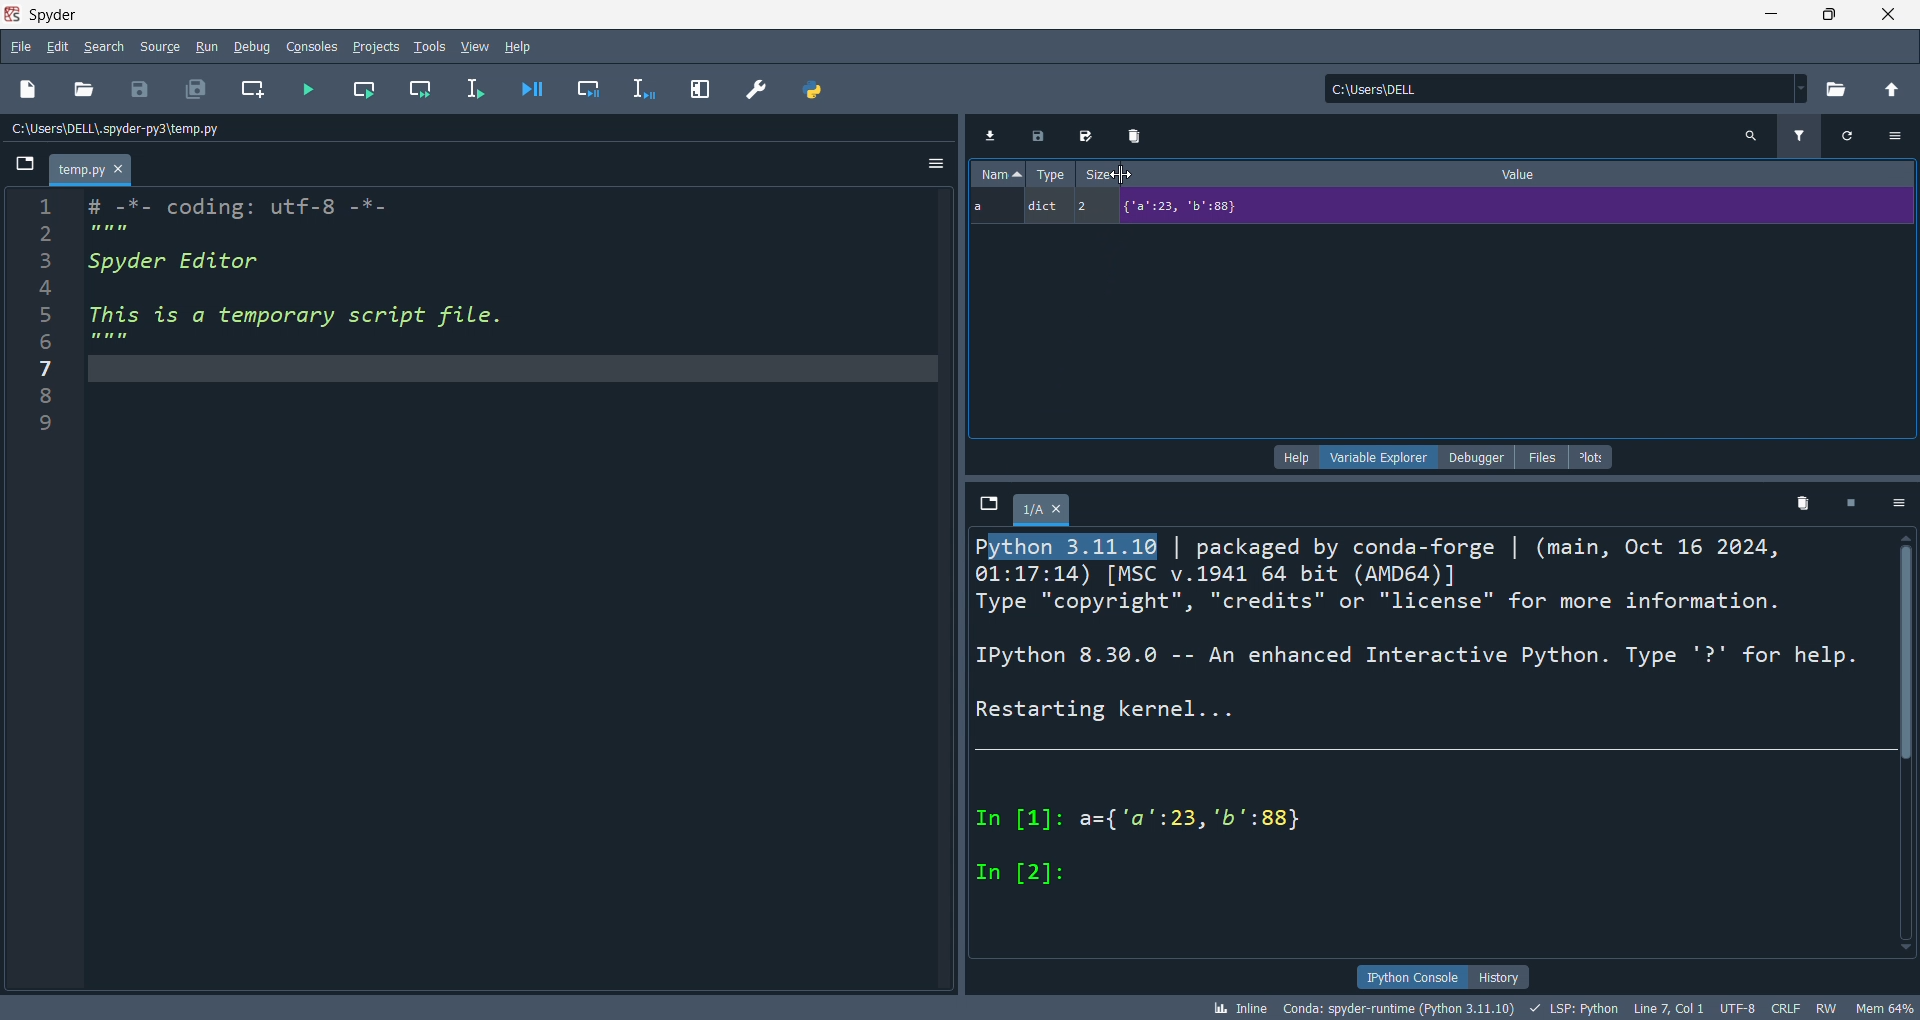 The height and width of the screenshot is (1020, 1920). I want to click on # -*- coding: utf-8 -*-
Spyder Editor
This is a temporary script file., so click(332, 278).